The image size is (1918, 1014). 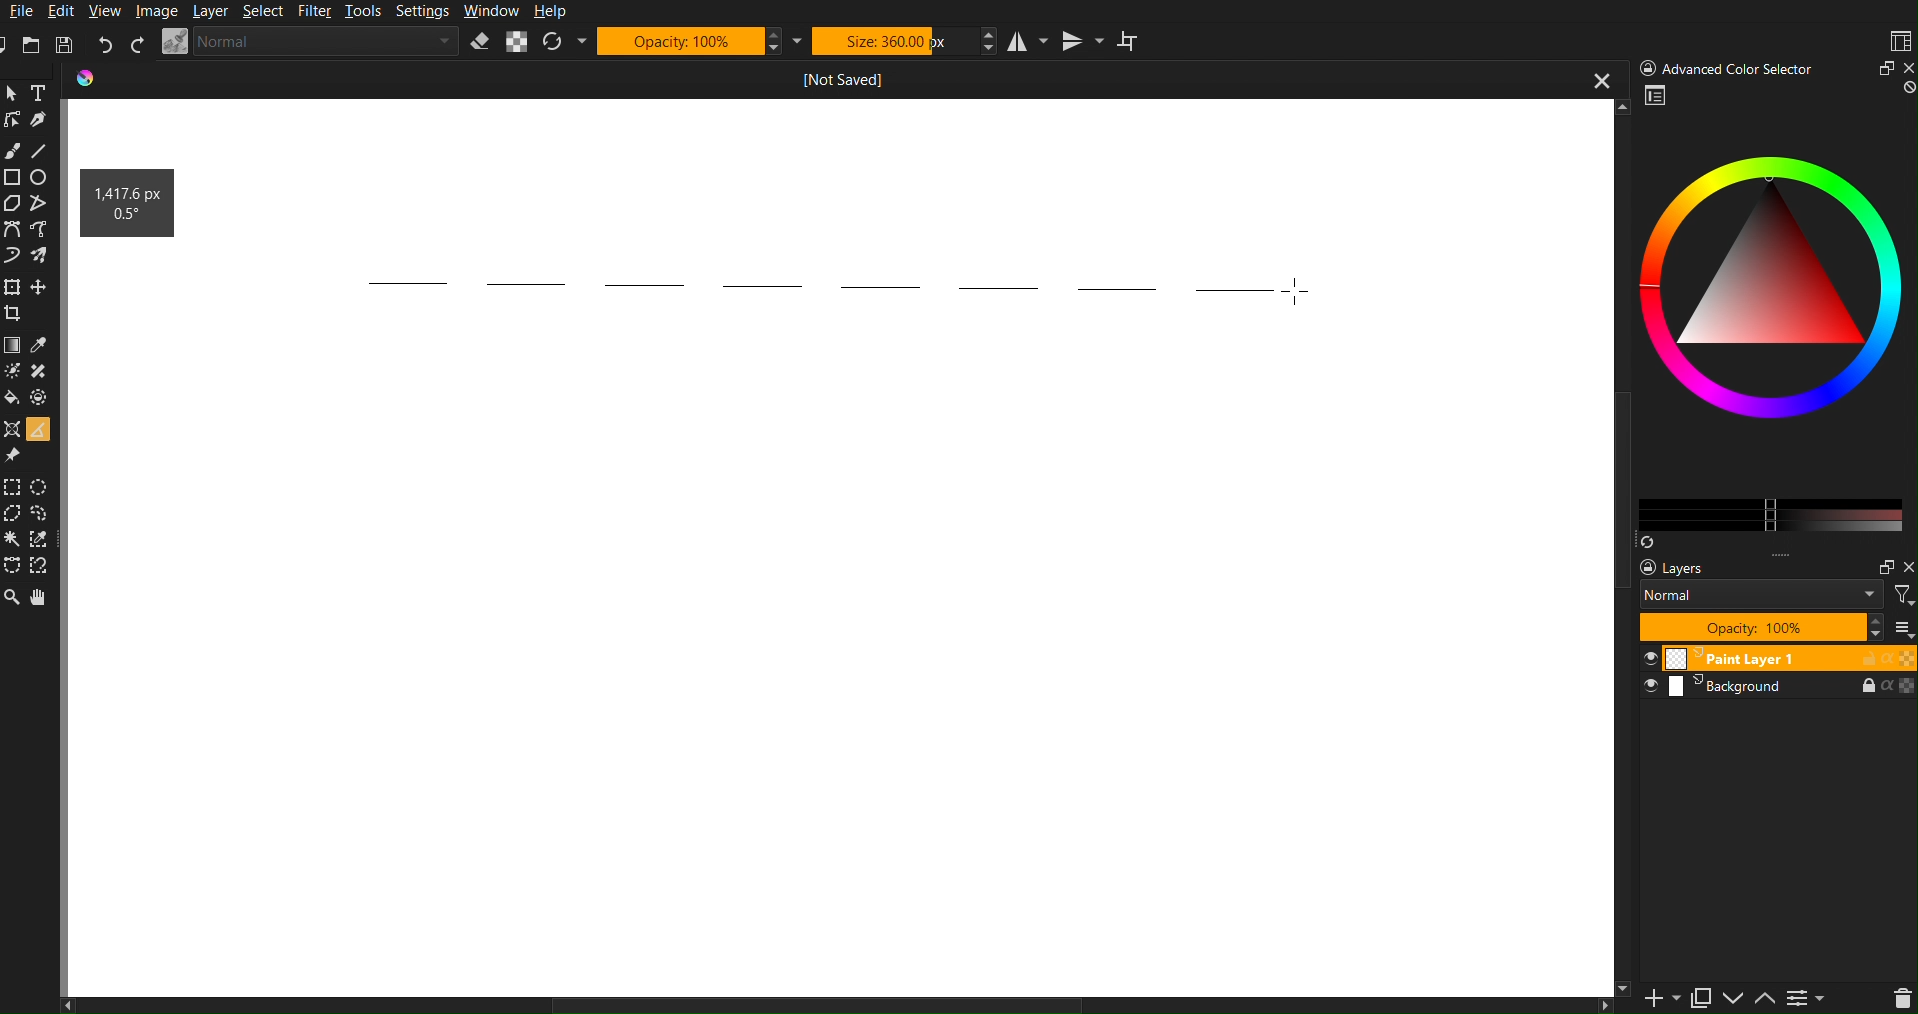 What do you see at coordinates (12, 427) in the screenshot?
I see `Assistant Tool` at bounding box center [12, 427].